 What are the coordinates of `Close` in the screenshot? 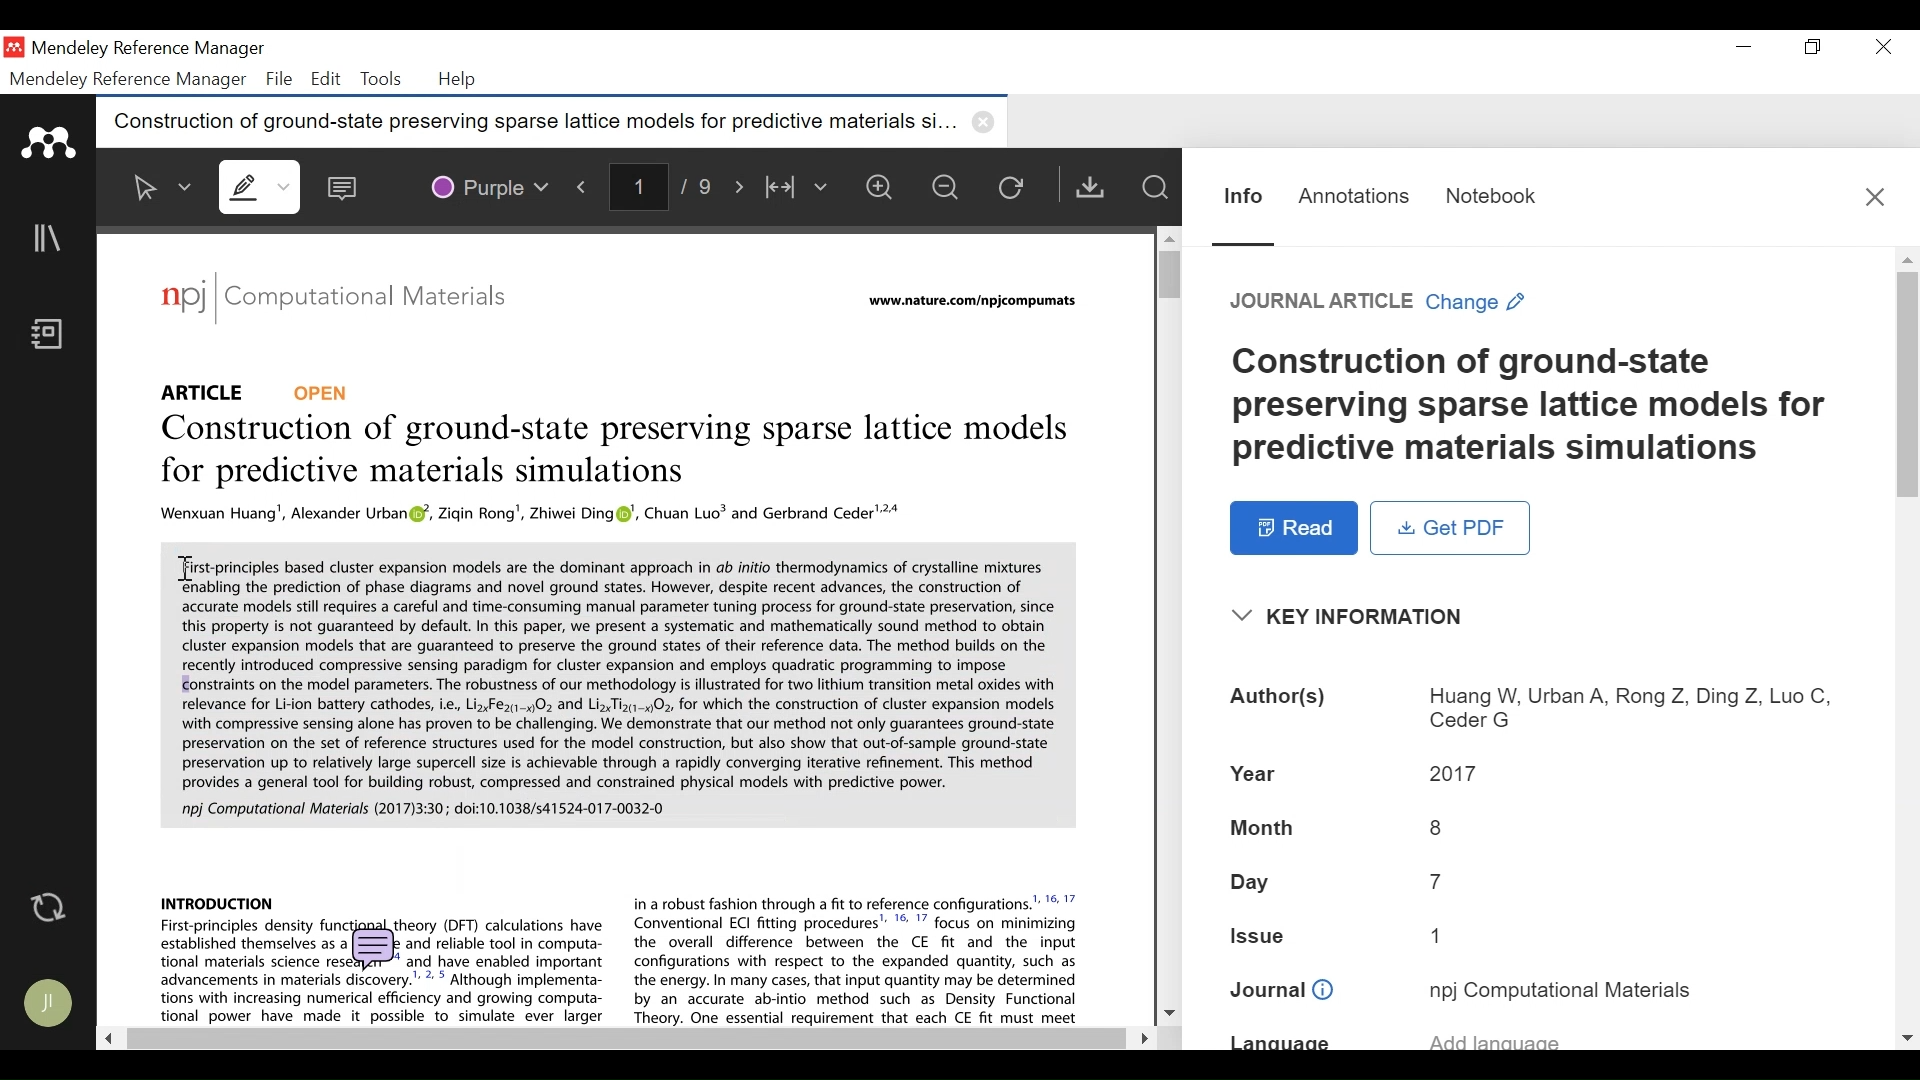 It's located at (1879, 47).